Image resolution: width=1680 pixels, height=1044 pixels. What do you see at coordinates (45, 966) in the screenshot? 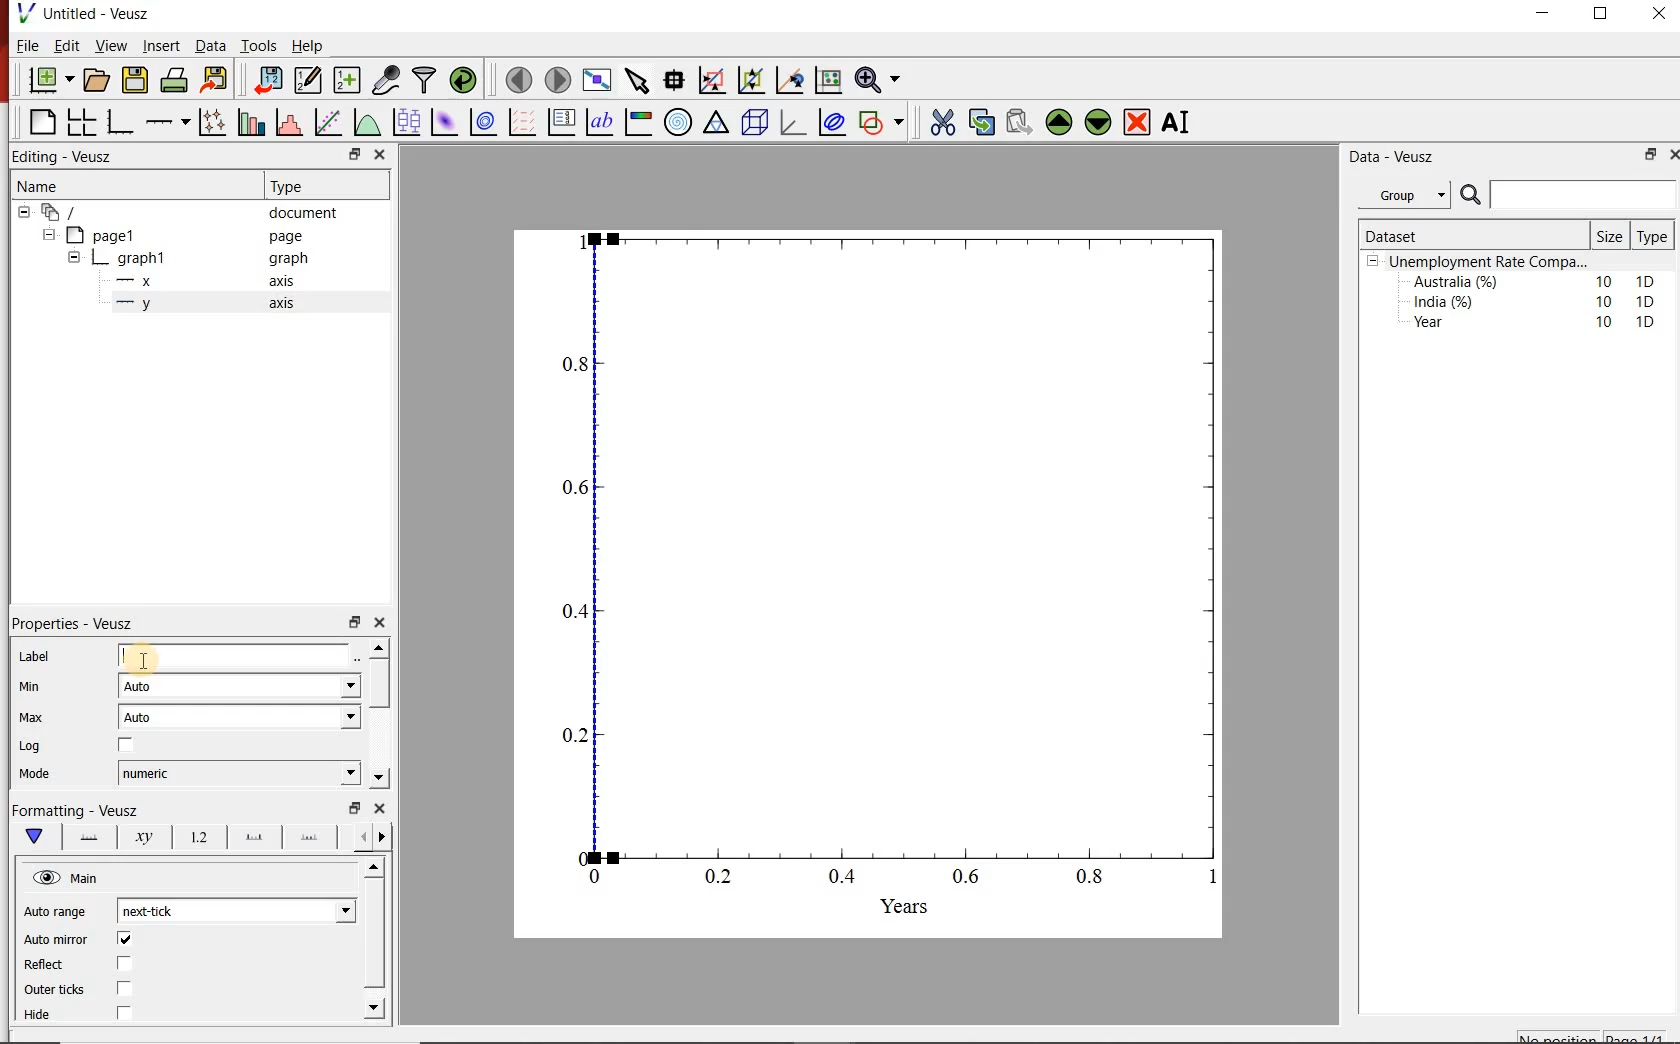
I see `Reflect` at bounding box center [45, 966].